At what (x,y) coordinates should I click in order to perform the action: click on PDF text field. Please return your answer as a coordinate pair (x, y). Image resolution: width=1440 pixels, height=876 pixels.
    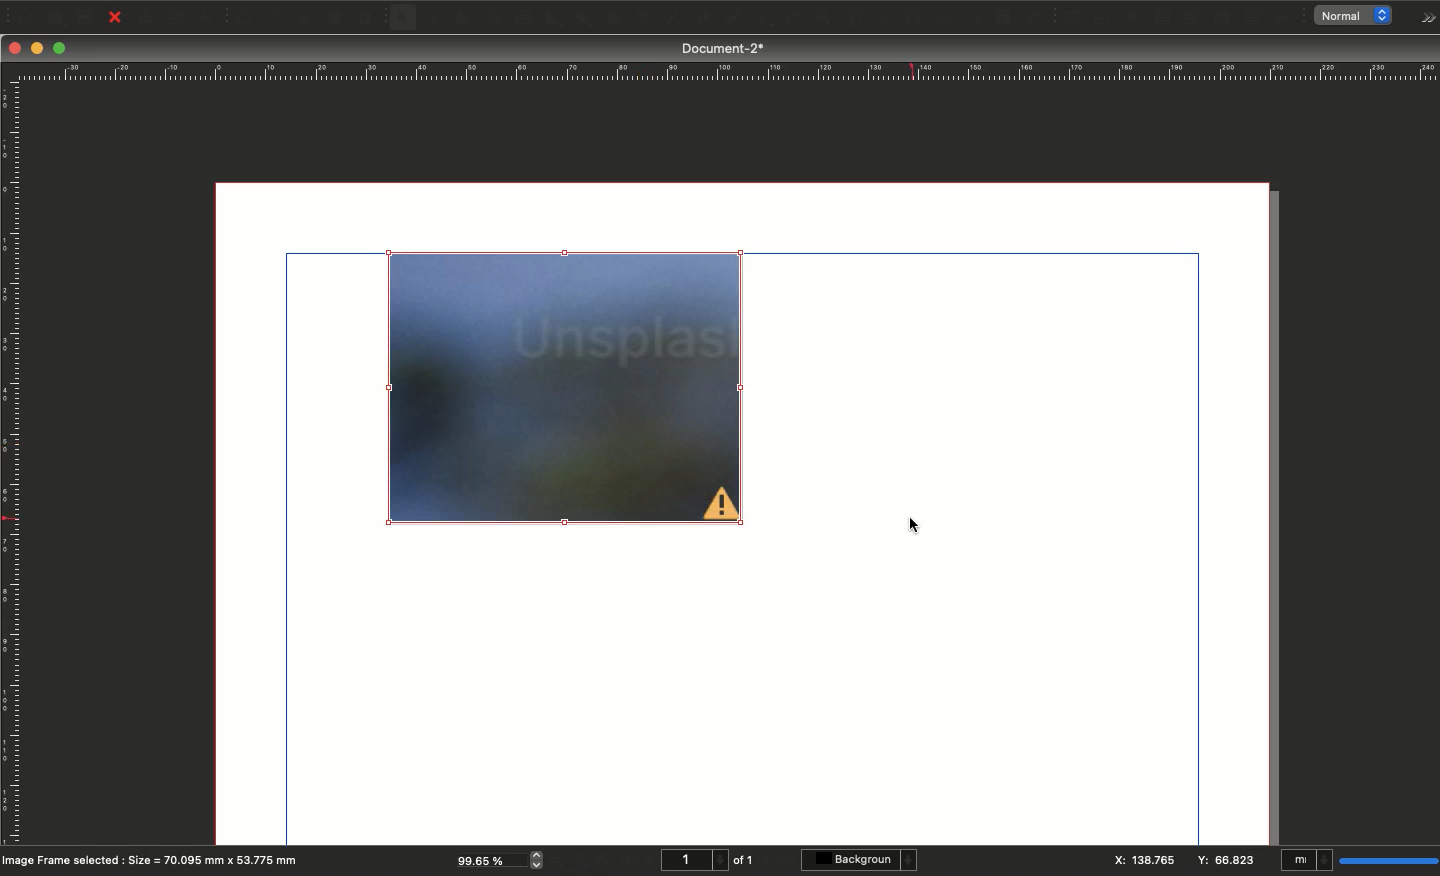
    Looking at the image, I should click on (1161, 18).